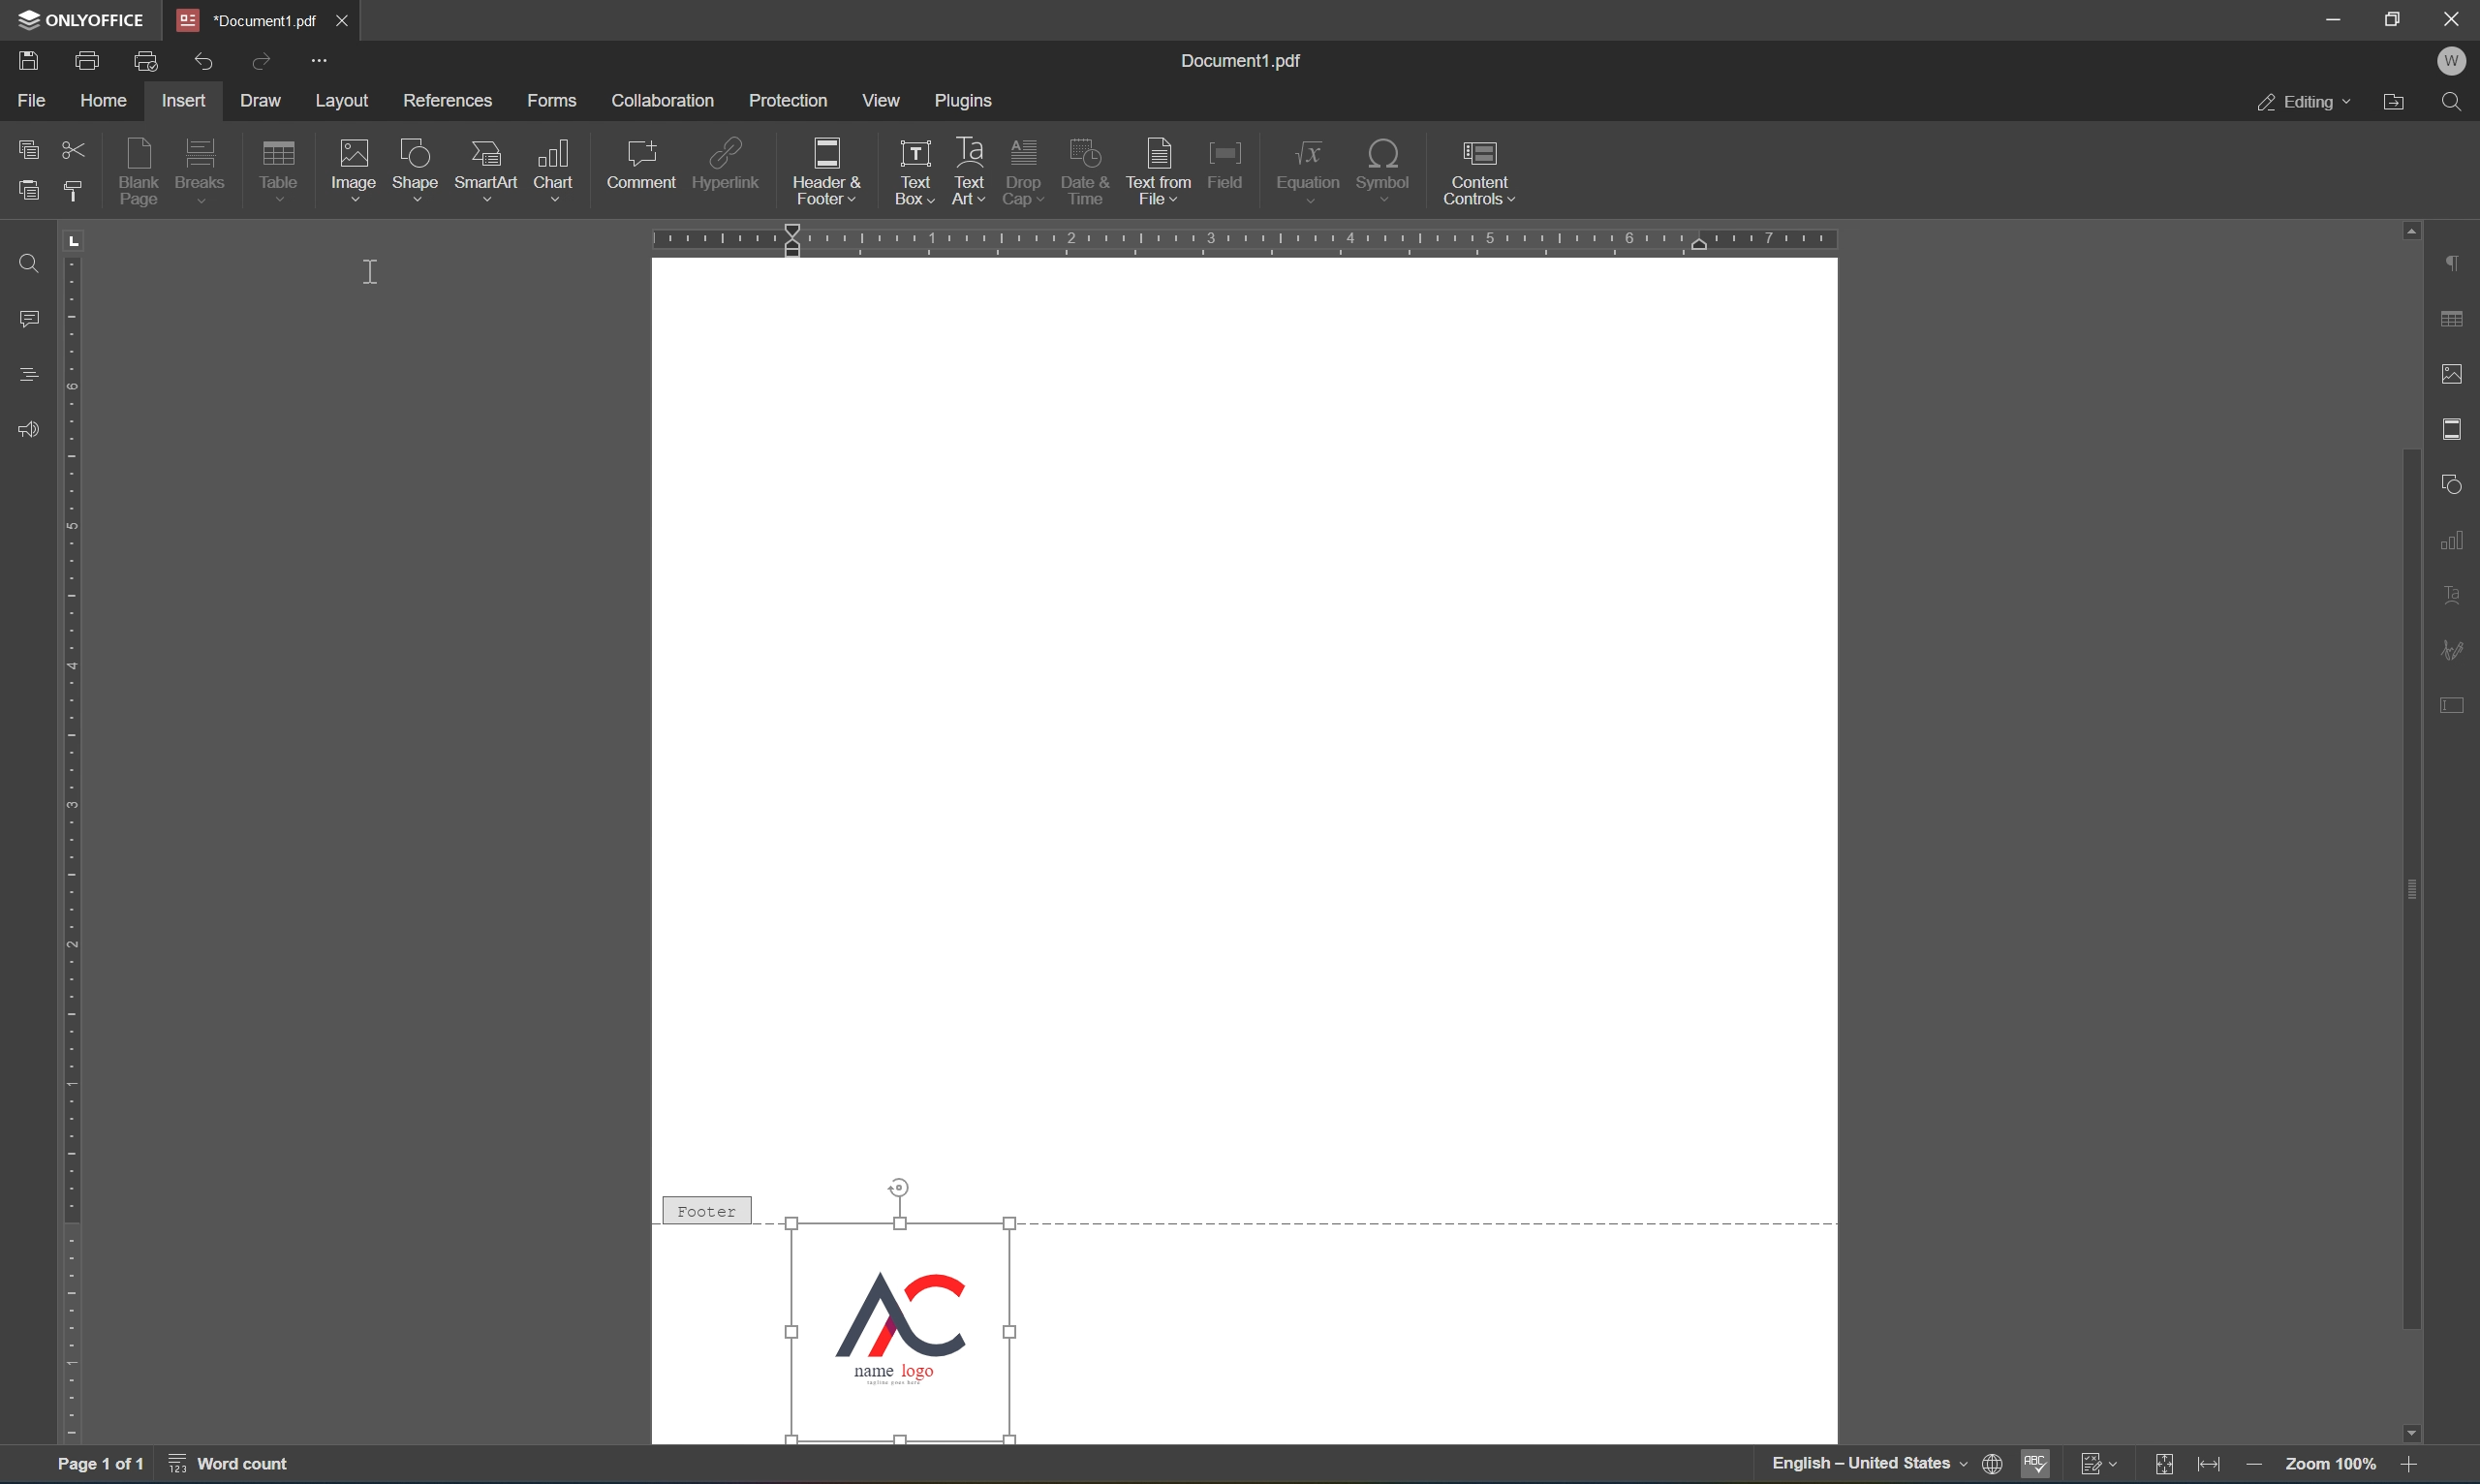 The height and width of the screenshot is (1484, 2480). What do you see at coordinates (73, 862) in the screenshot?
I see `ruler` at bounding box center [73, 862].